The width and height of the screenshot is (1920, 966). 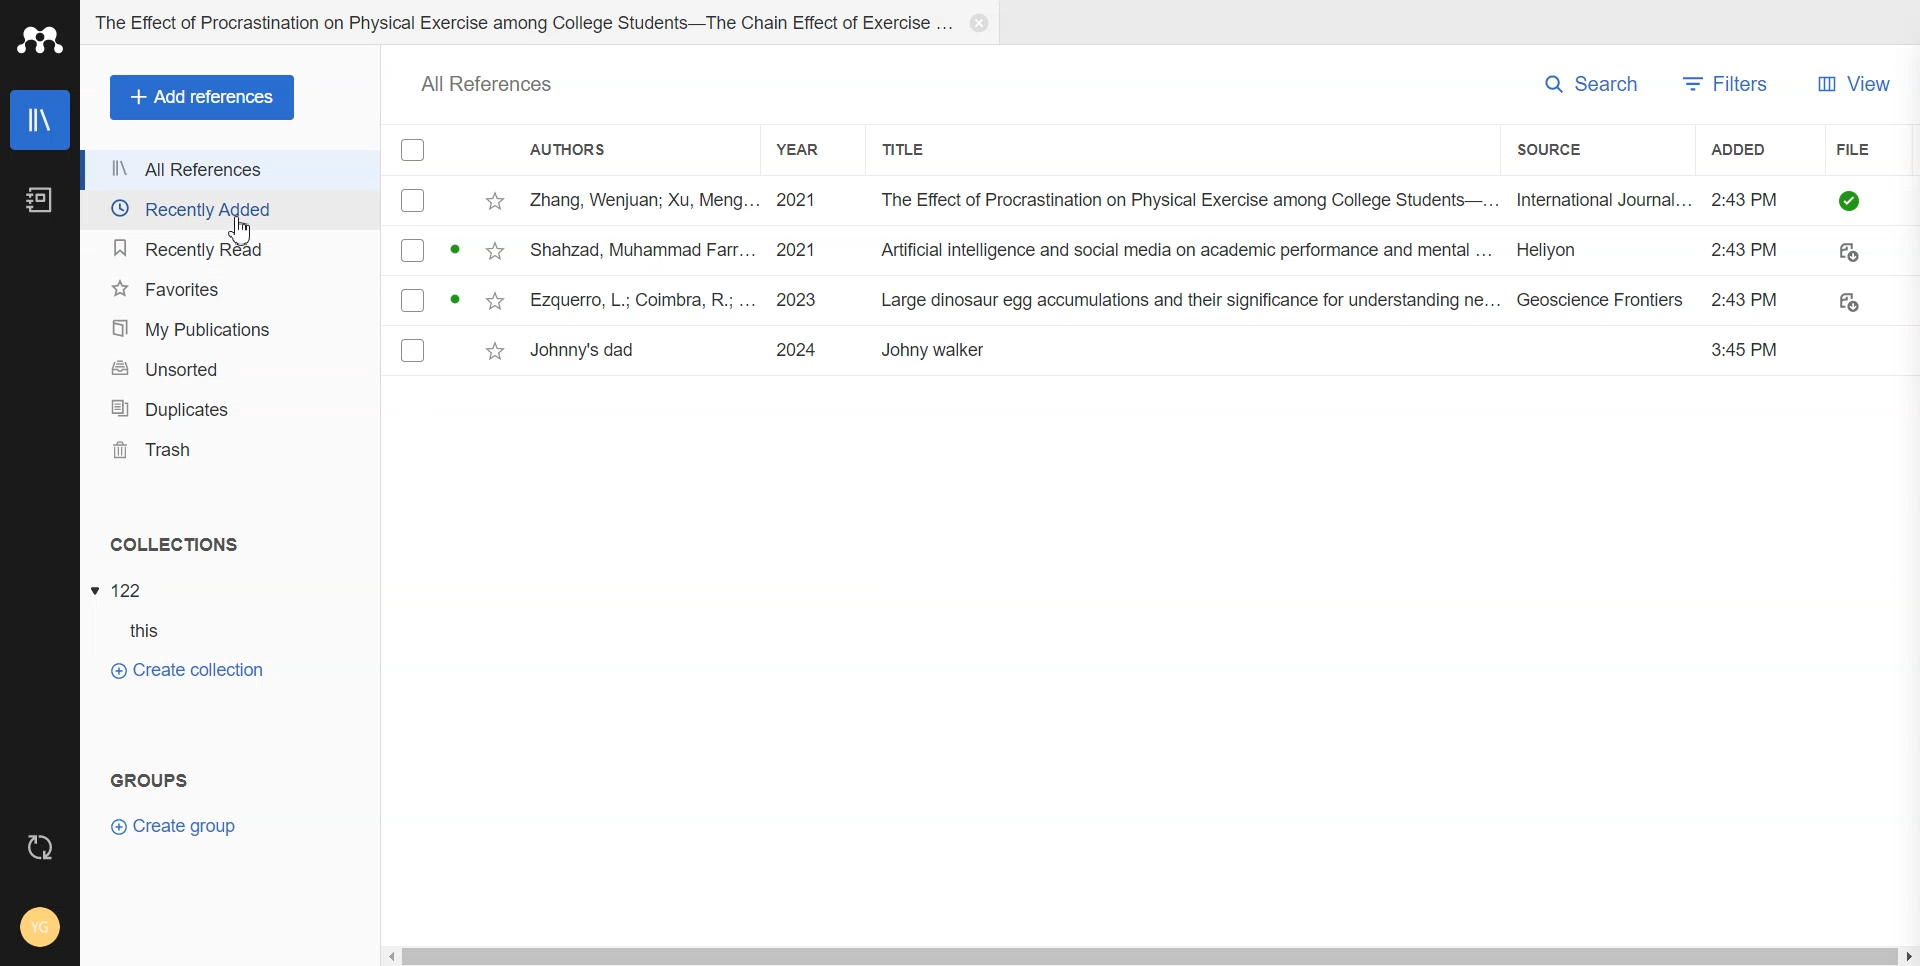 What do you see at coordinates (979, 23) in the screenshot?
I see `Close folder` at bounding box center [979, 23].